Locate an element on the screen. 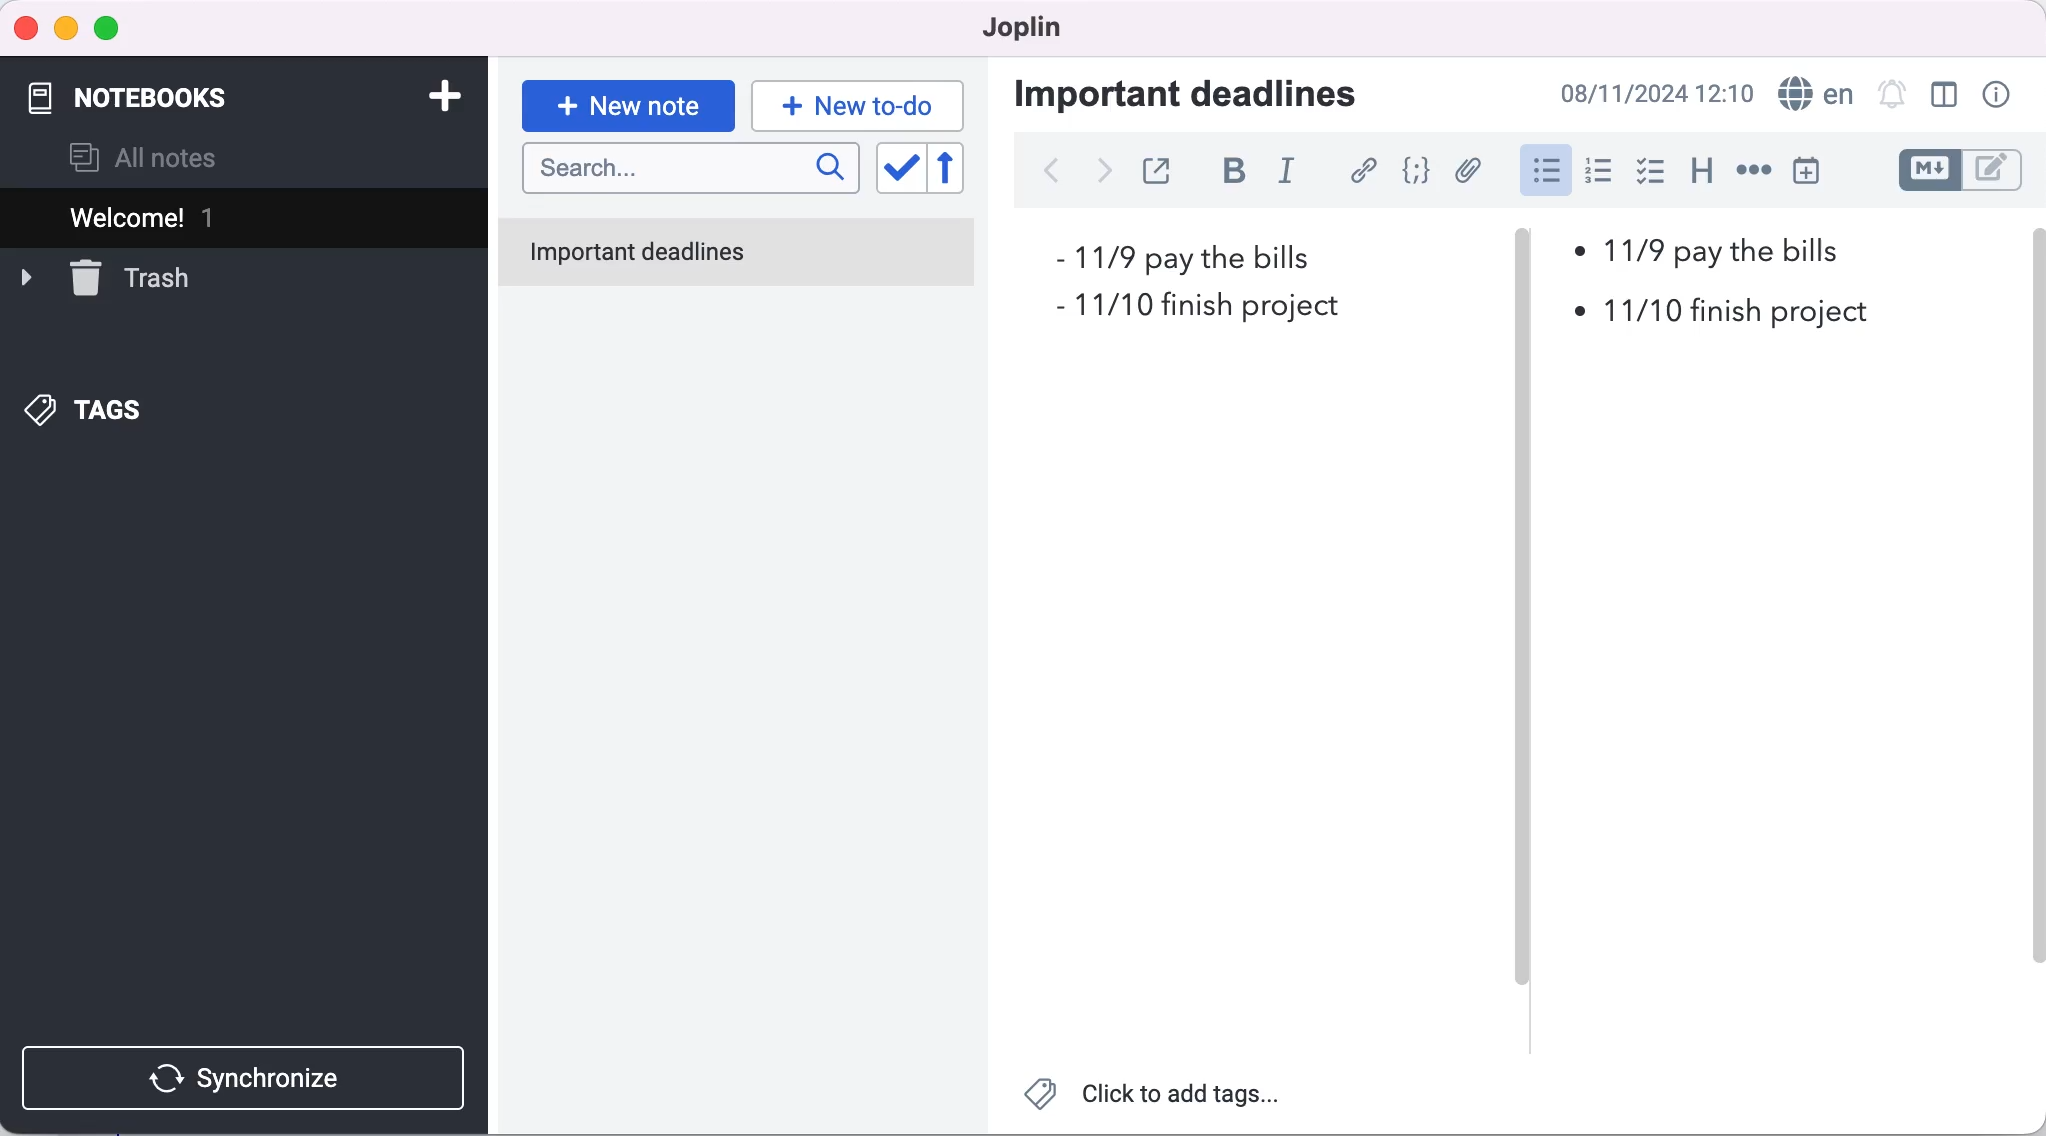  language is located at coordinates (1812, 96).